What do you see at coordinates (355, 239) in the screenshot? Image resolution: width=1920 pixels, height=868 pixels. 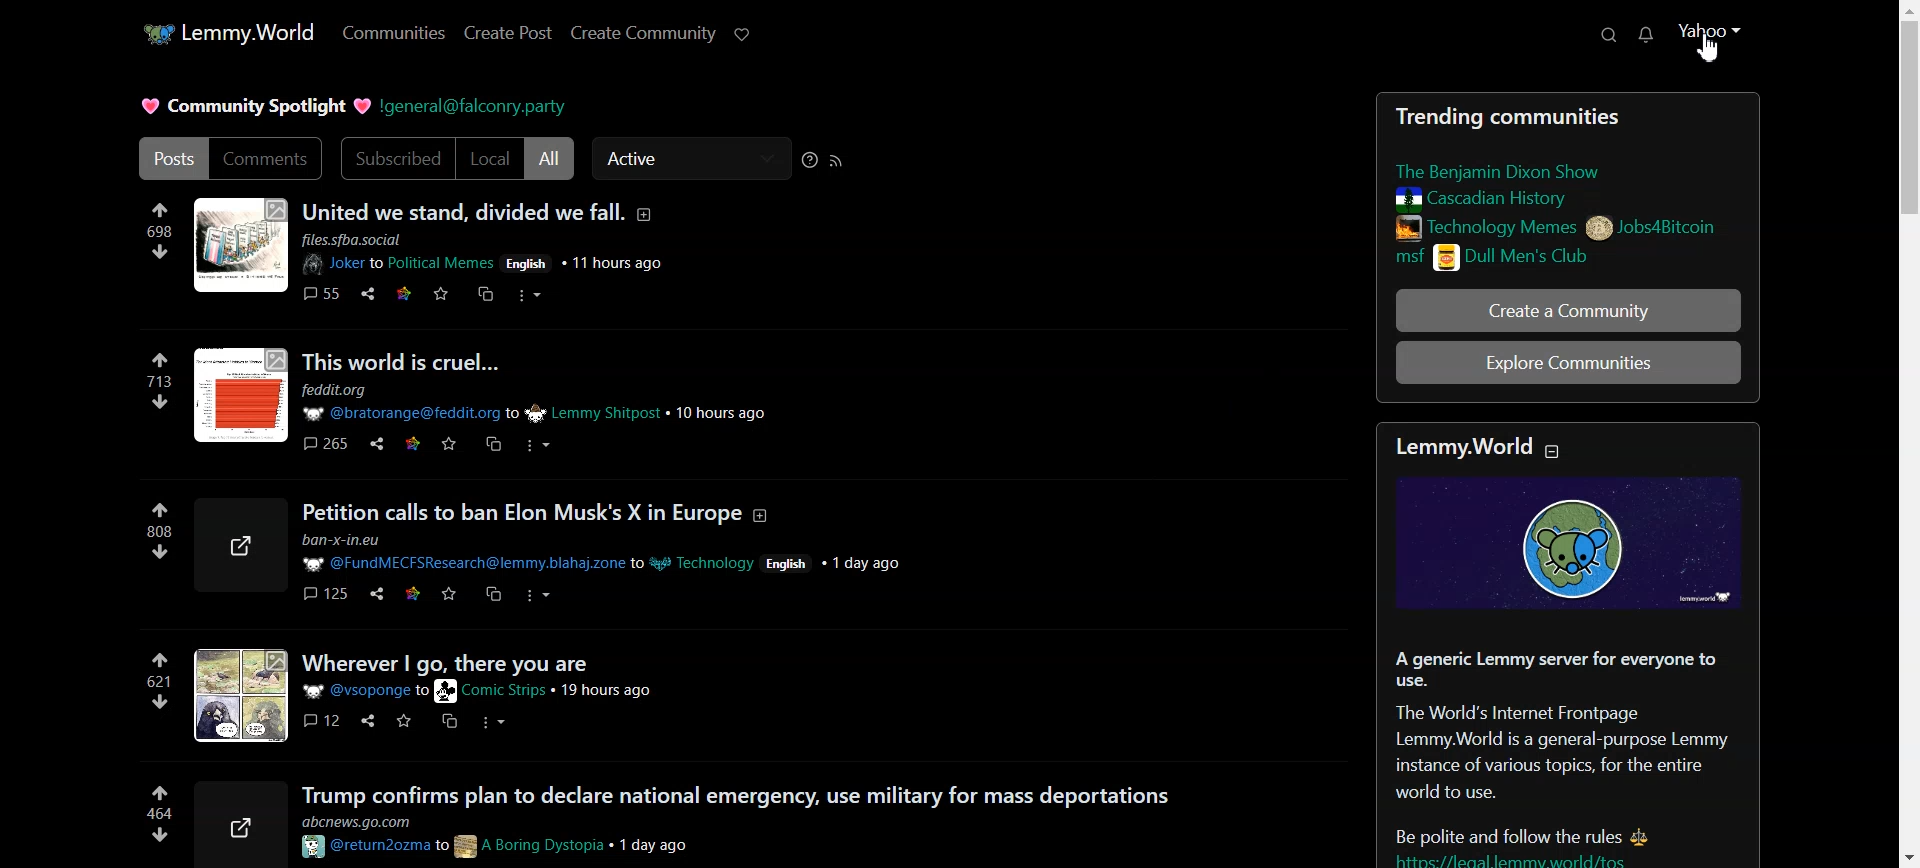 I see `ll [ues.sfba. social` at bounding box center [355, 239].